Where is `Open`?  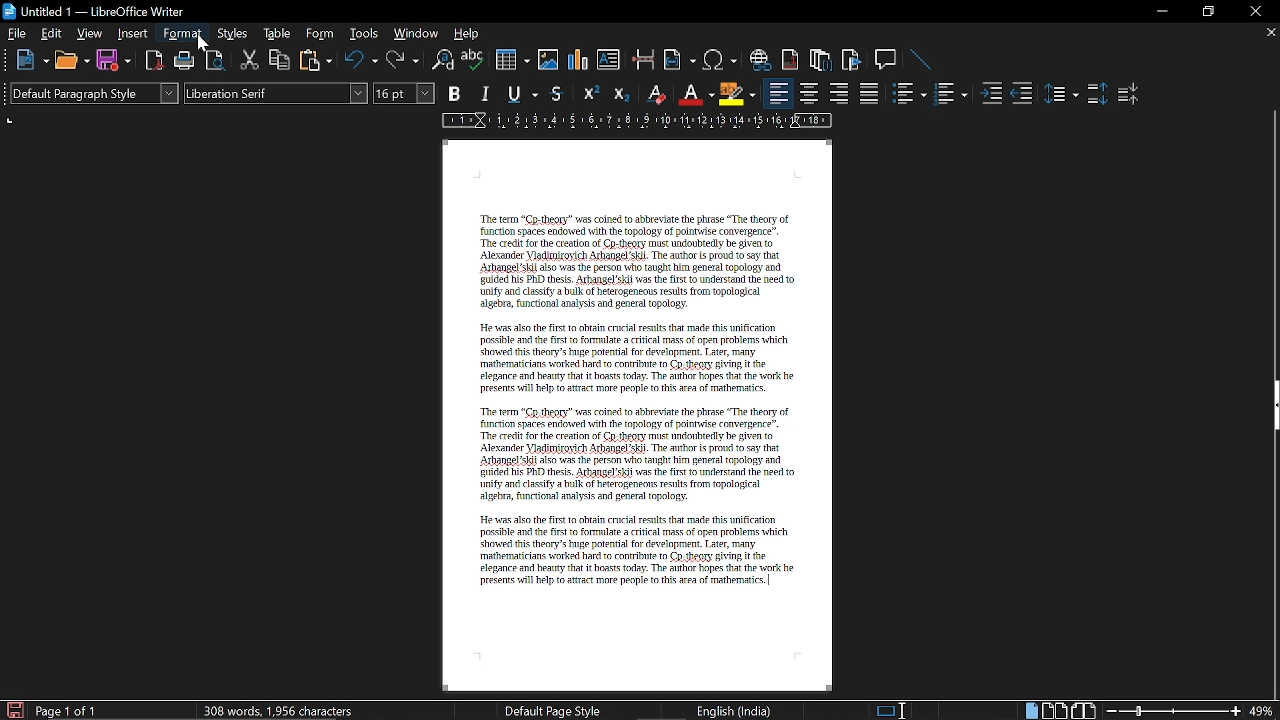
Open is located at coordinates (72, 62).